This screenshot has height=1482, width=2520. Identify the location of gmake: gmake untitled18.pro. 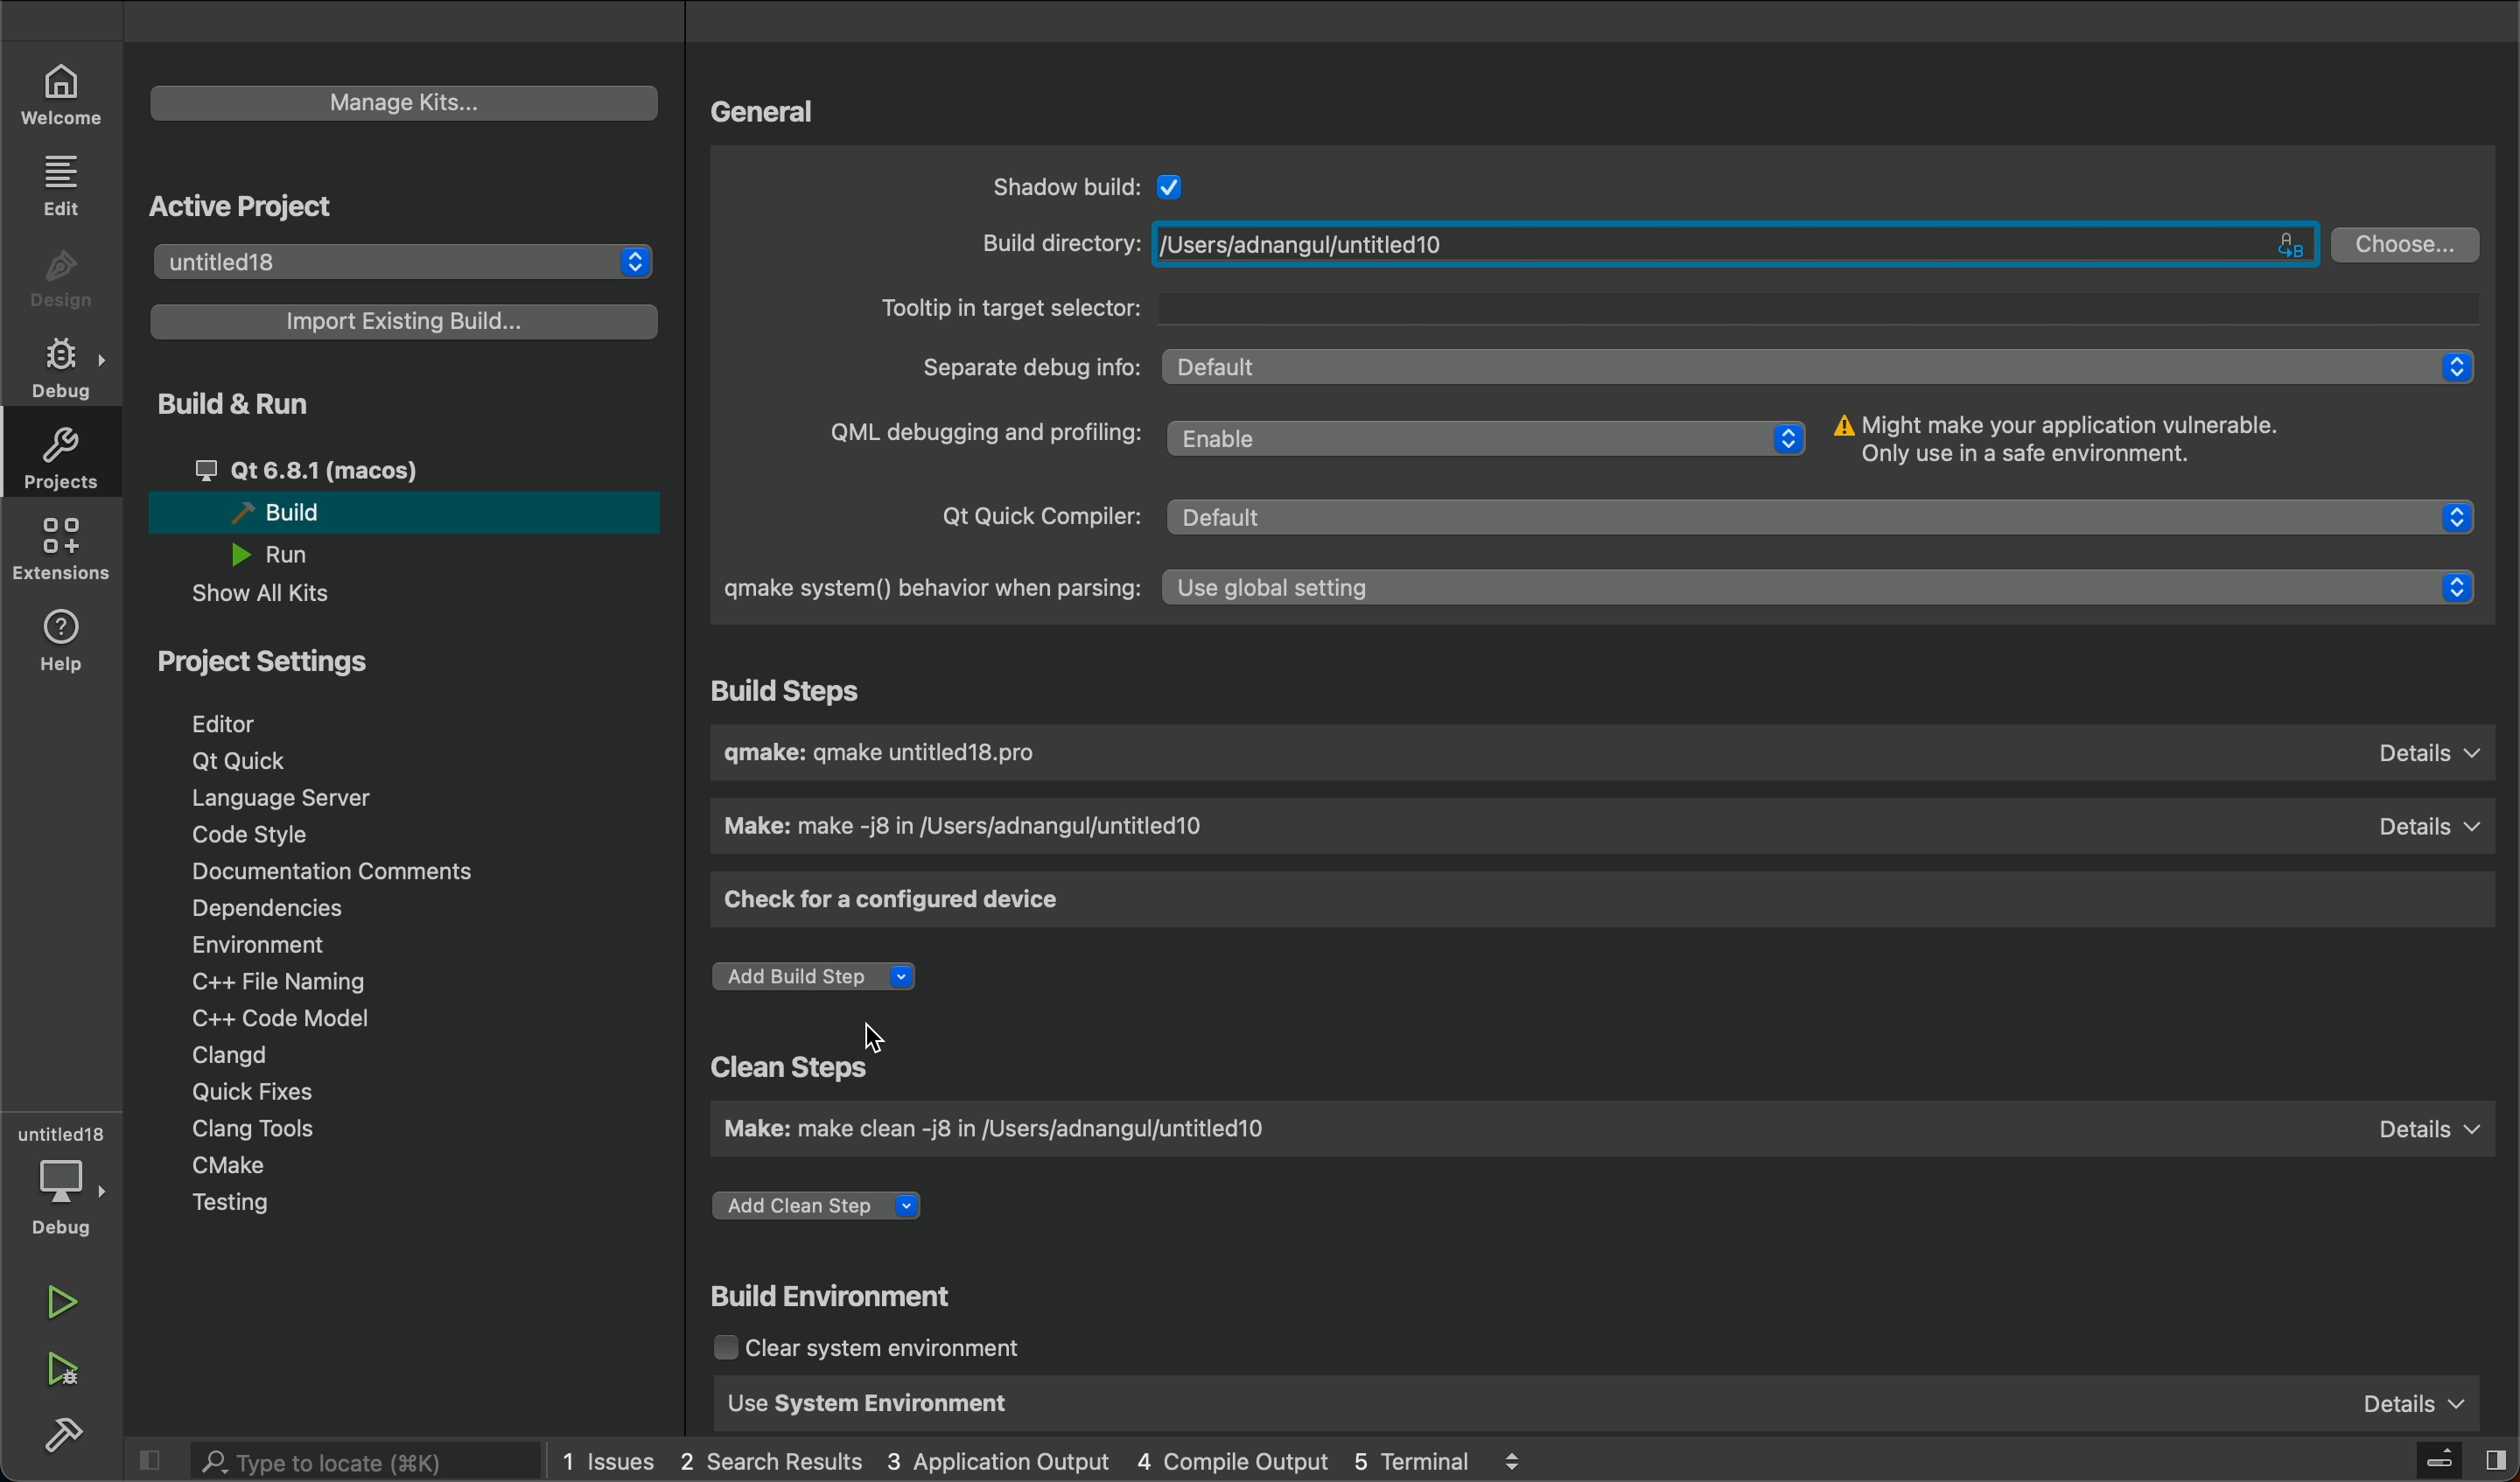
(891, 752).